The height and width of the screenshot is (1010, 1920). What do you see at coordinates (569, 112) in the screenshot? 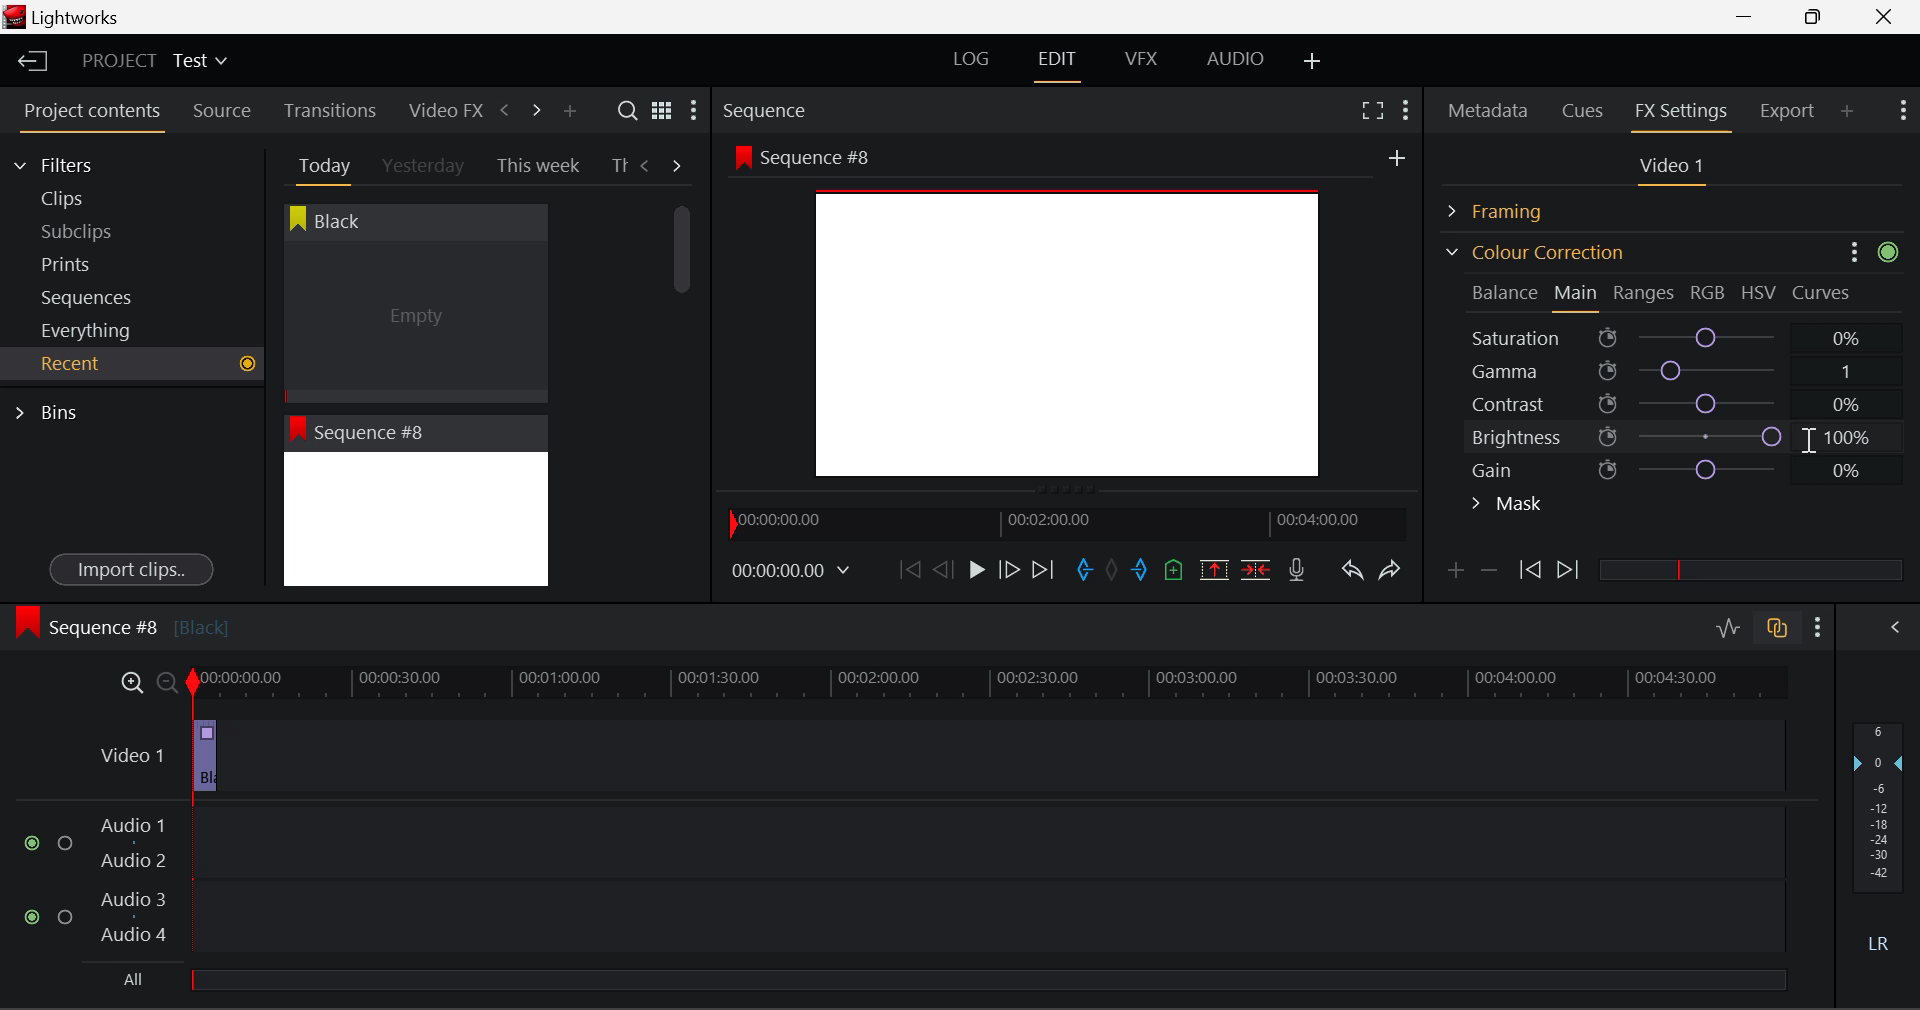
I see `Add Panel` at bounding box center [569, 112].